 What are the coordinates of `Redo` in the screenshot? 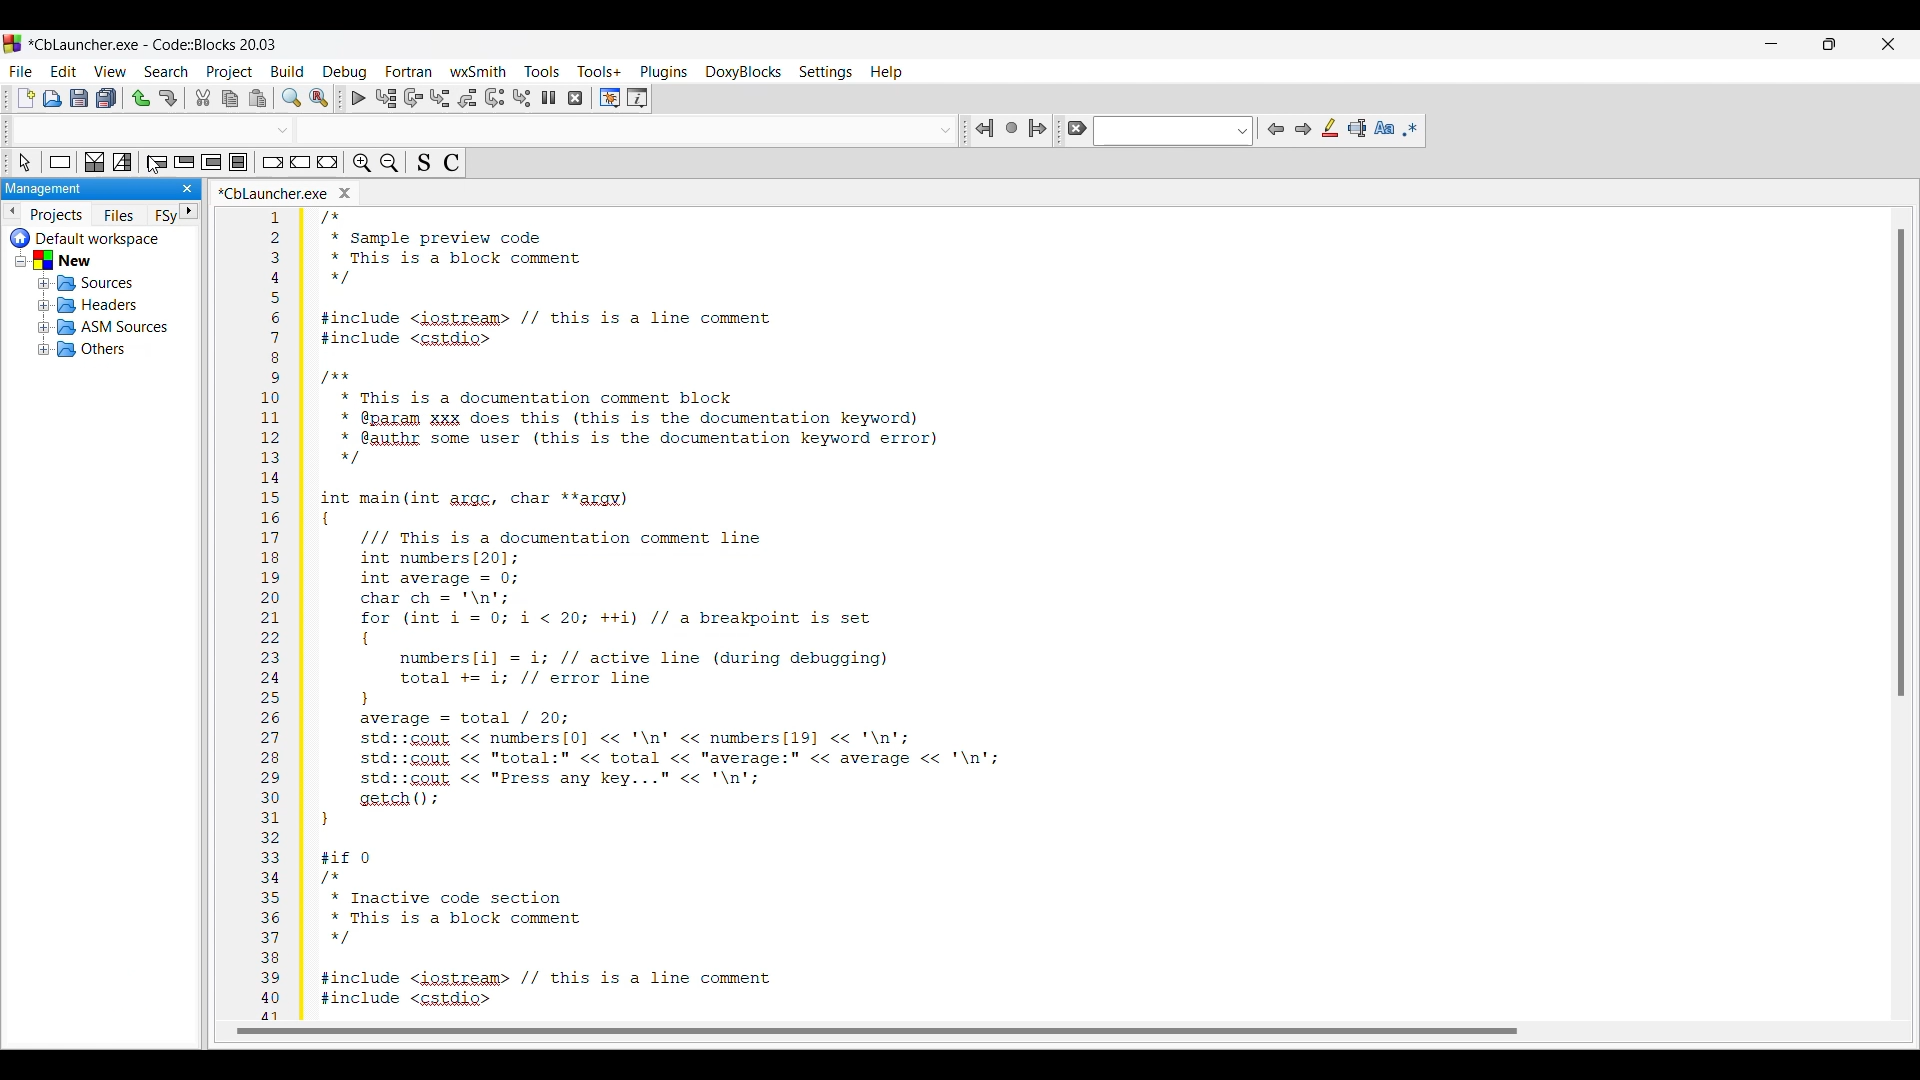 It's located at (168, 98).